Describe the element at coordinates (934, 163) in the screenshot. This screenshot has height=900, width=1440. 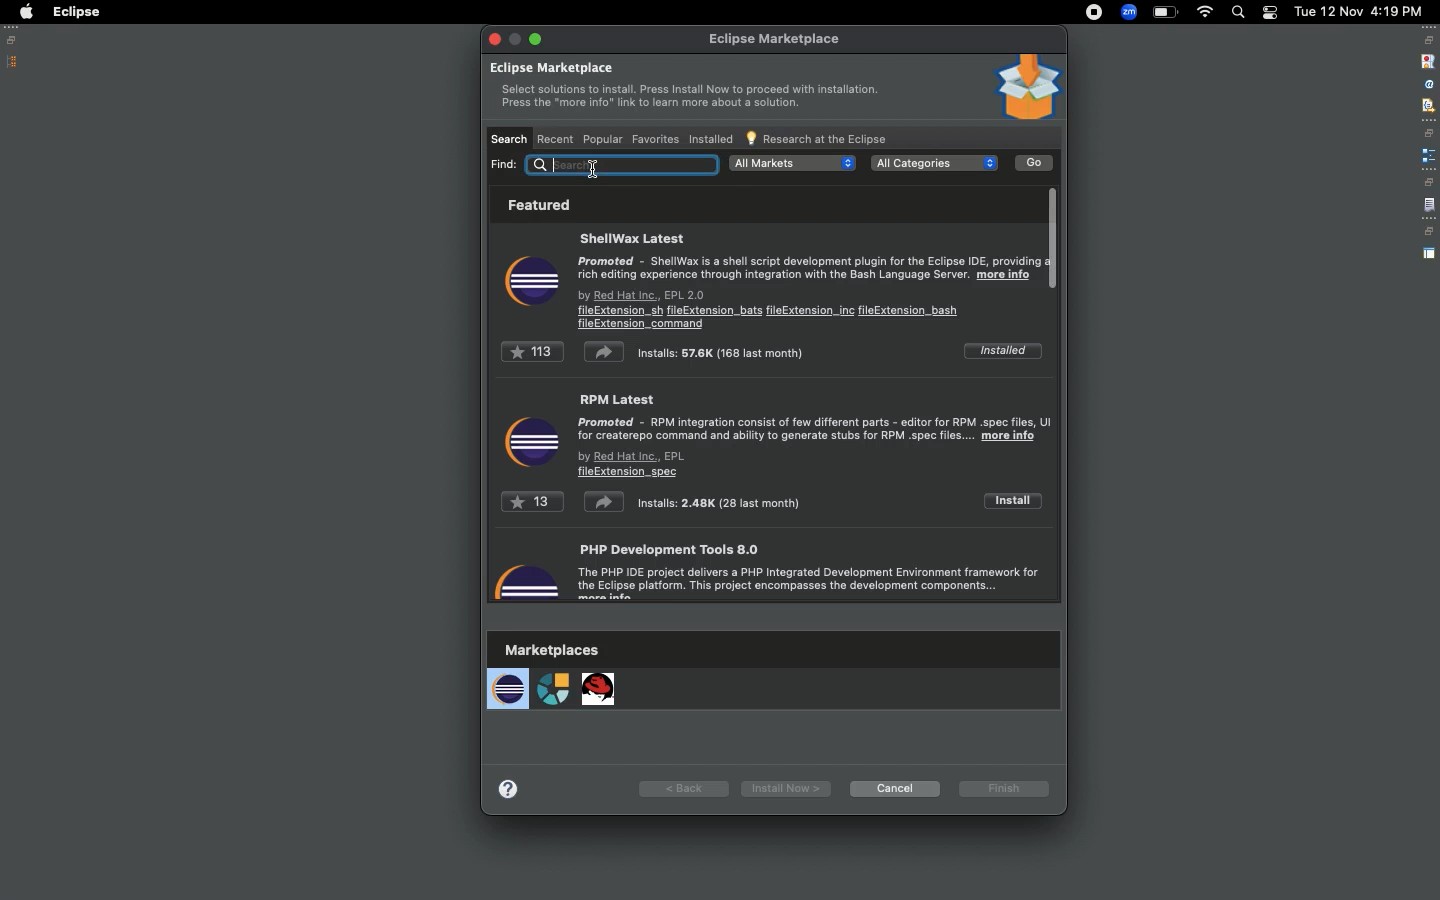
I see `all categories` at that location.